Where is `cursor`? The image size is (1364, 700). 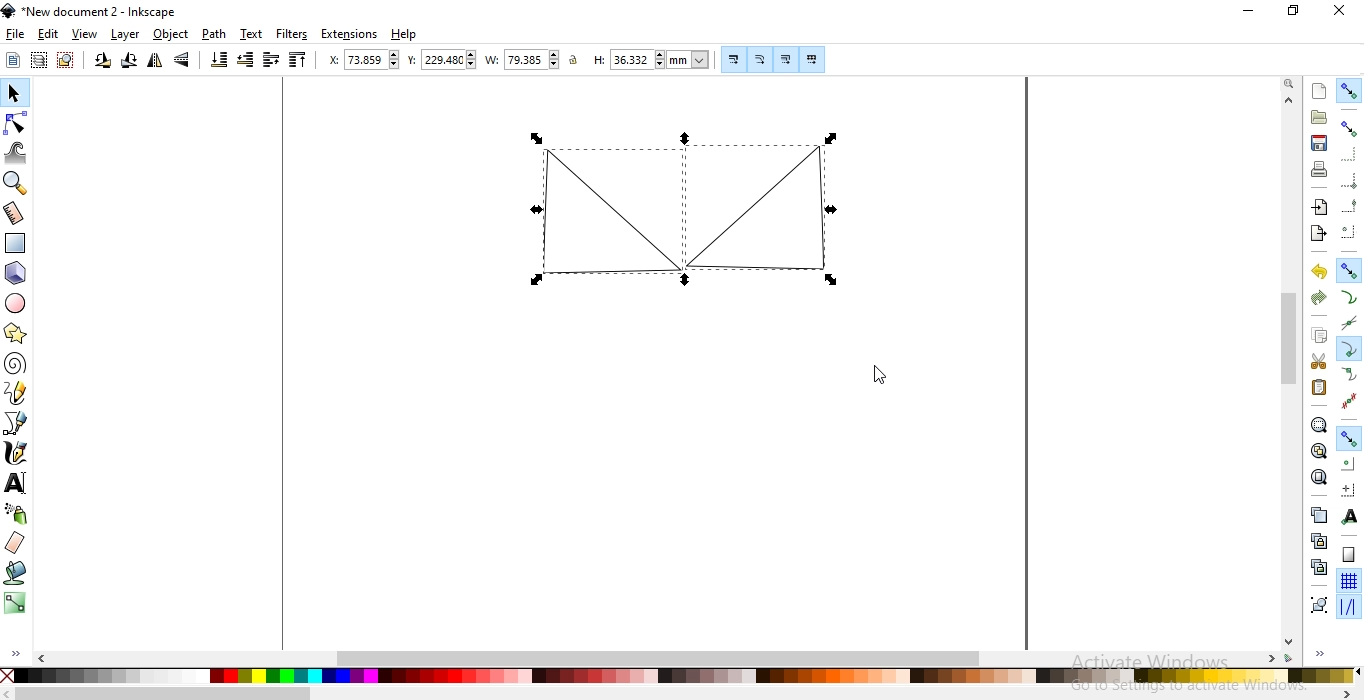 cursor is located at coordinates (876, 370).